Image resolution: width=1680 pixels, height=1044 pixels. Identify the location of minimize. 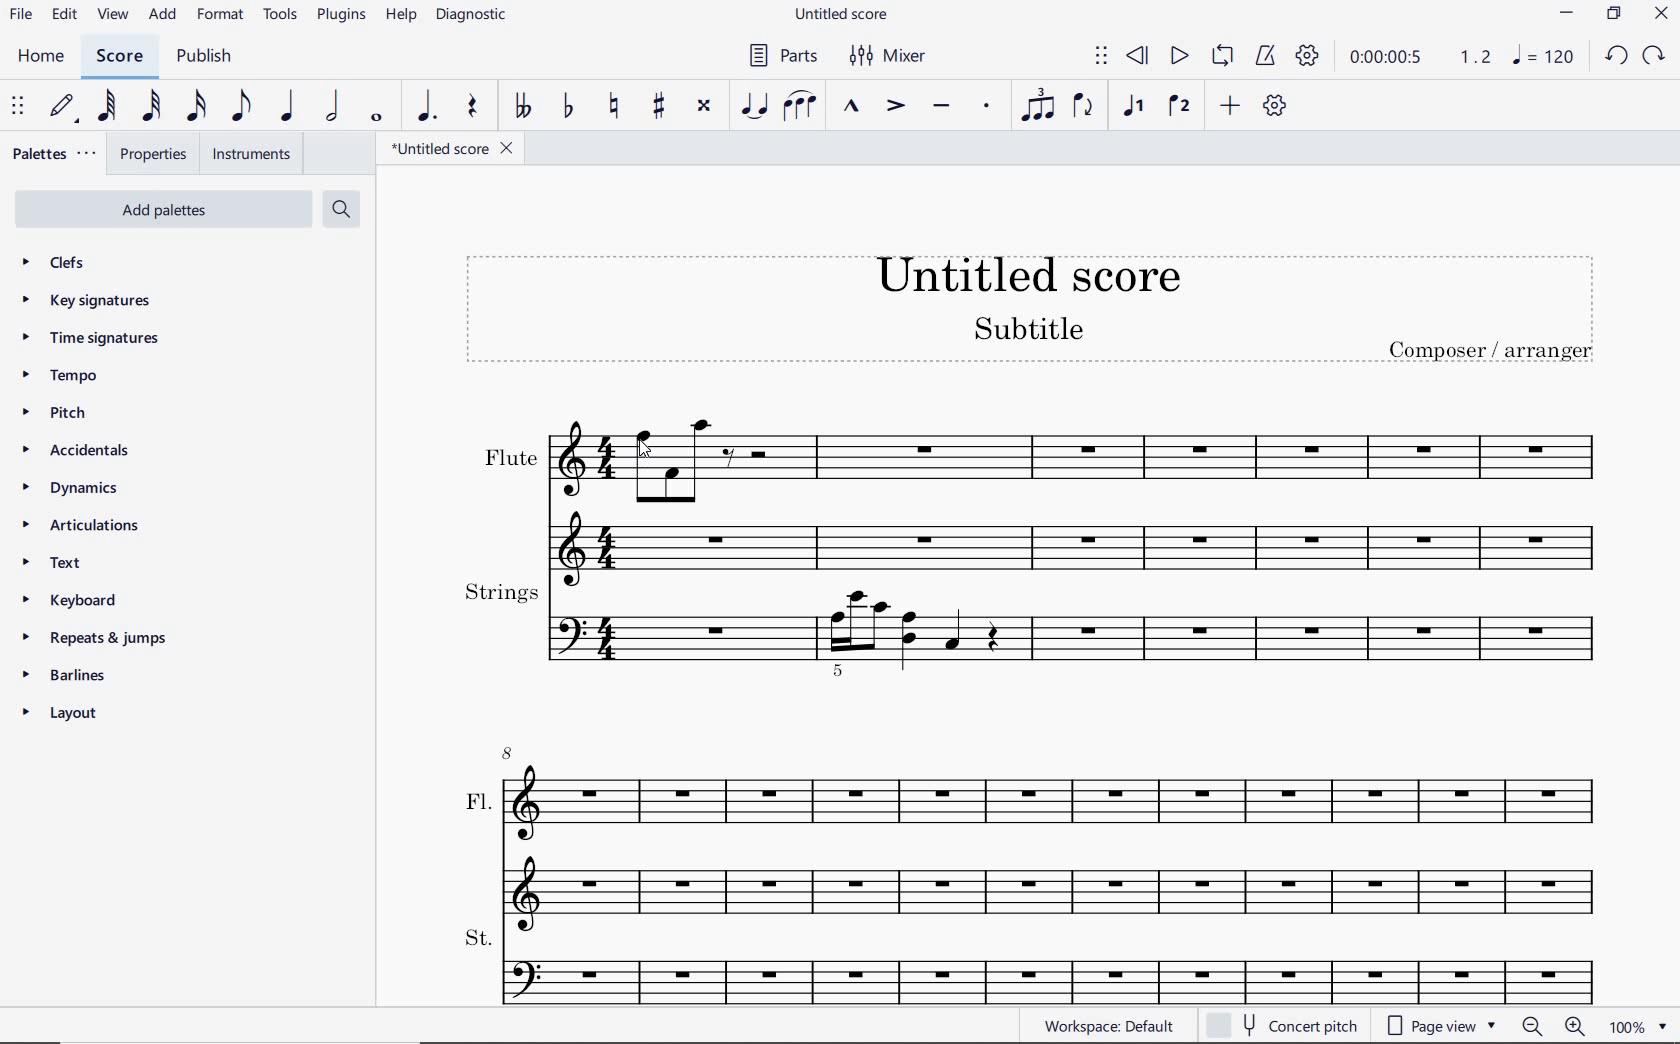
(1566, 13).